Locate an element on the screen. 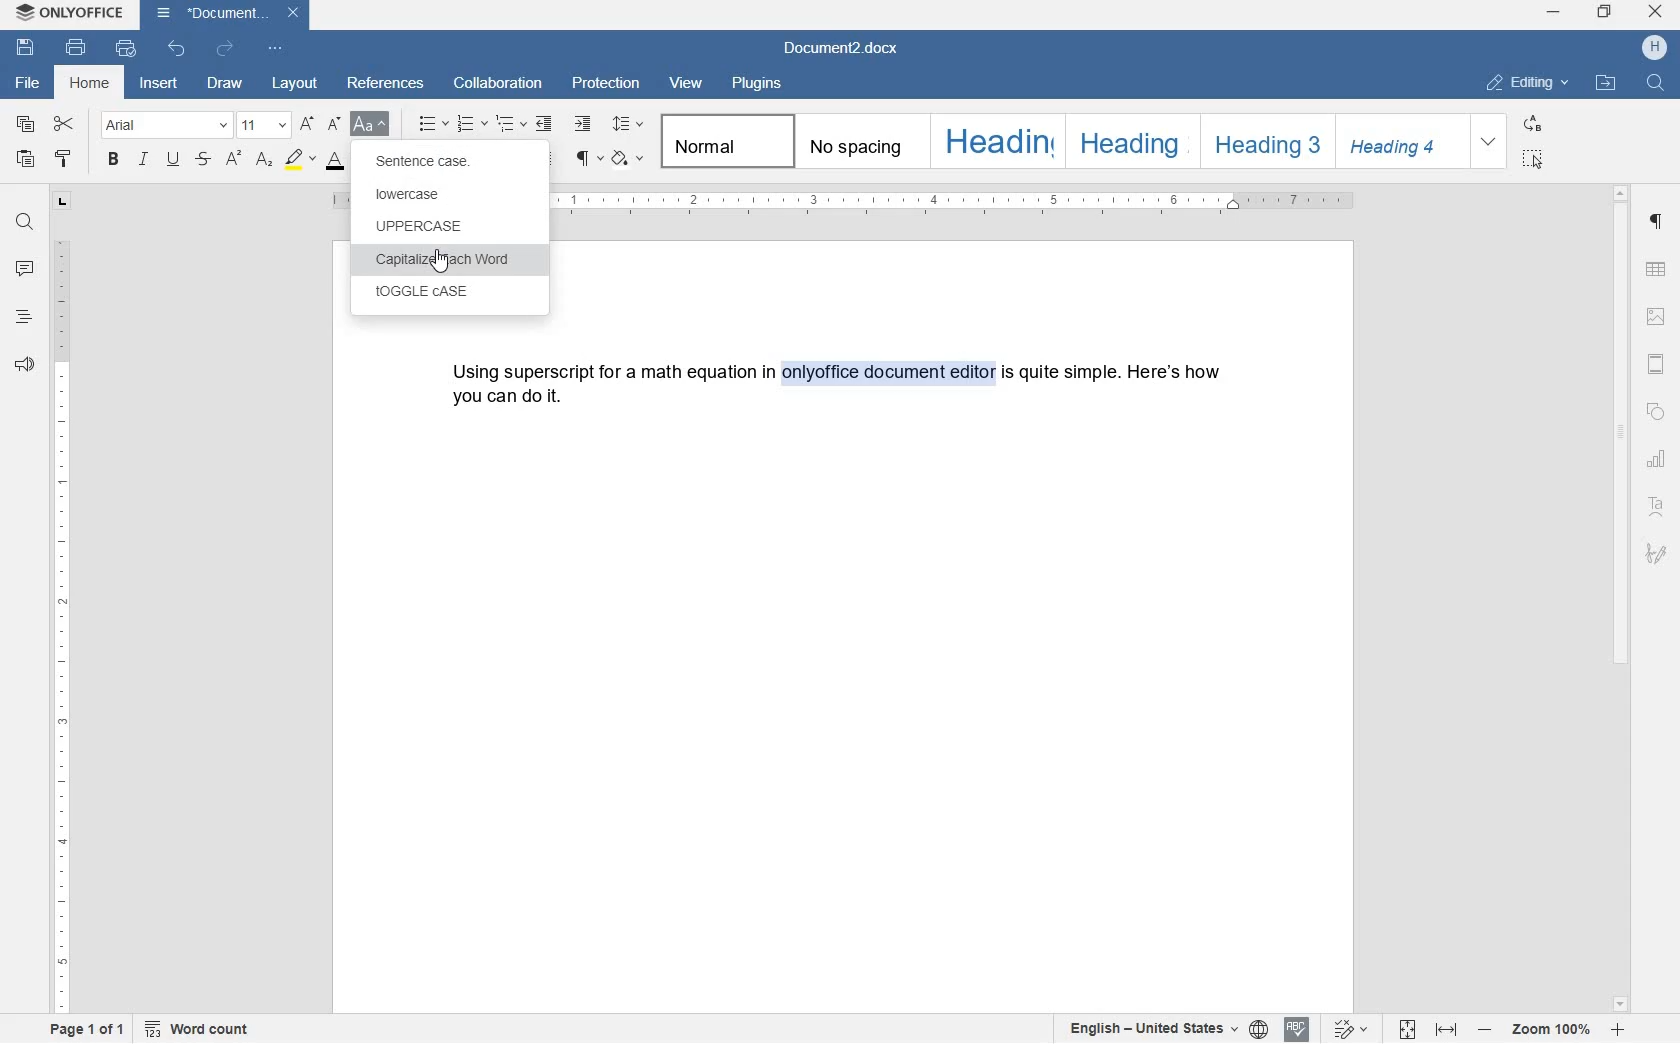 The image size is (1680, 1044). redo is located at coordinates (223, 48).